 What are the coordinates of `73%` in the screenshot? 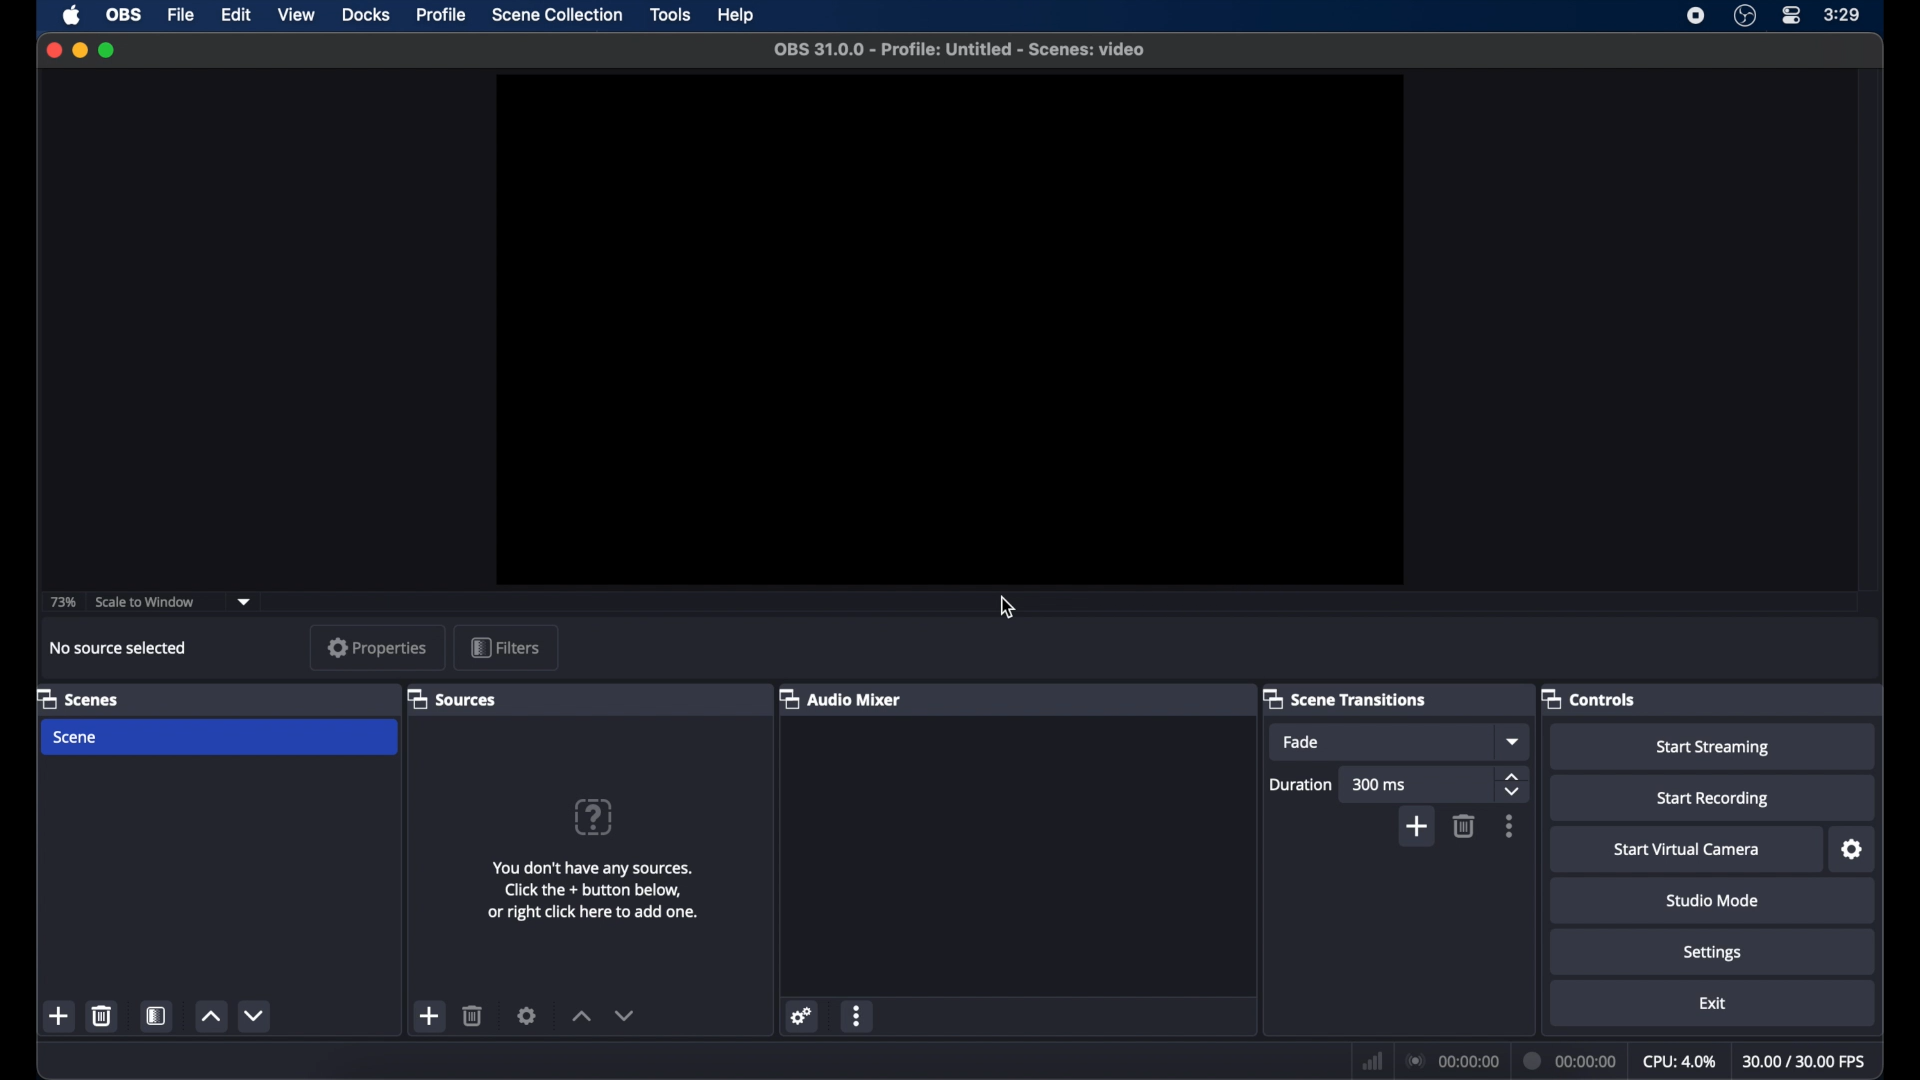 It's located at (62, 601).